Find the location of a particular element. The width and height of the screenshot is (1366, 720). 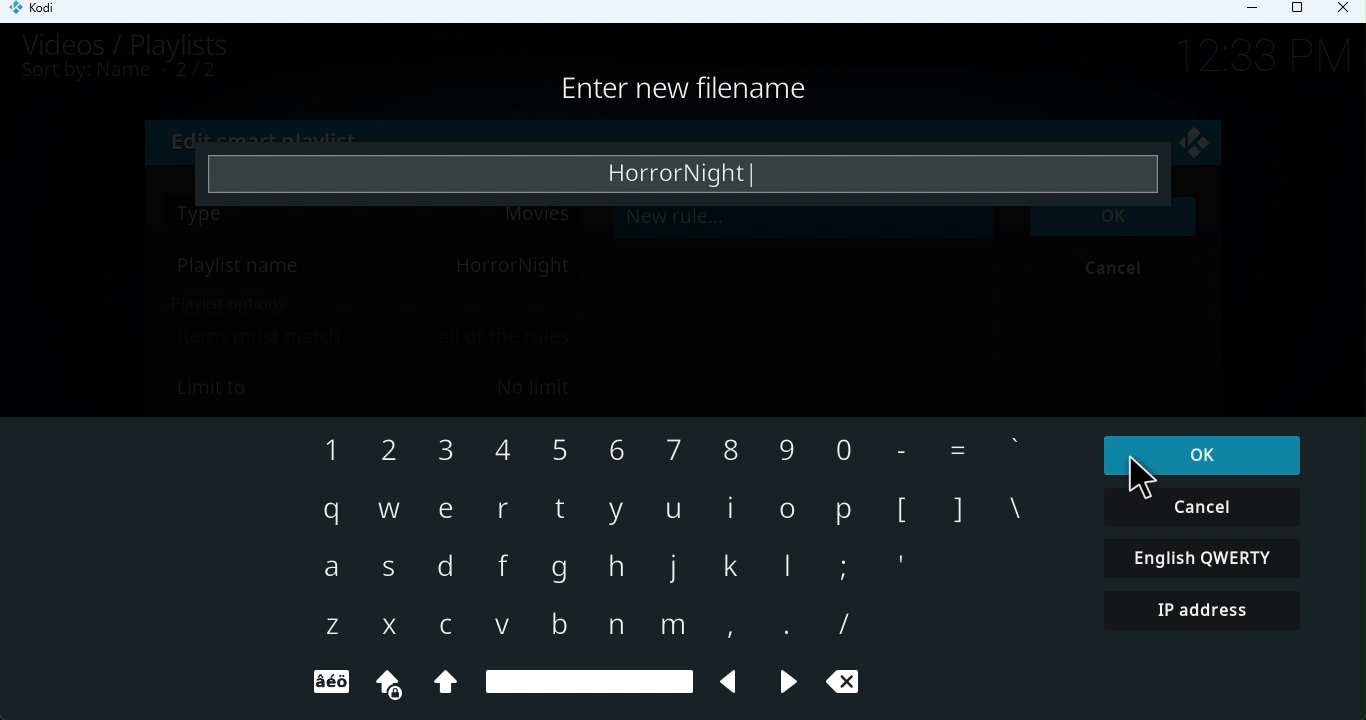

Close is located at coordinates (1346, 12).